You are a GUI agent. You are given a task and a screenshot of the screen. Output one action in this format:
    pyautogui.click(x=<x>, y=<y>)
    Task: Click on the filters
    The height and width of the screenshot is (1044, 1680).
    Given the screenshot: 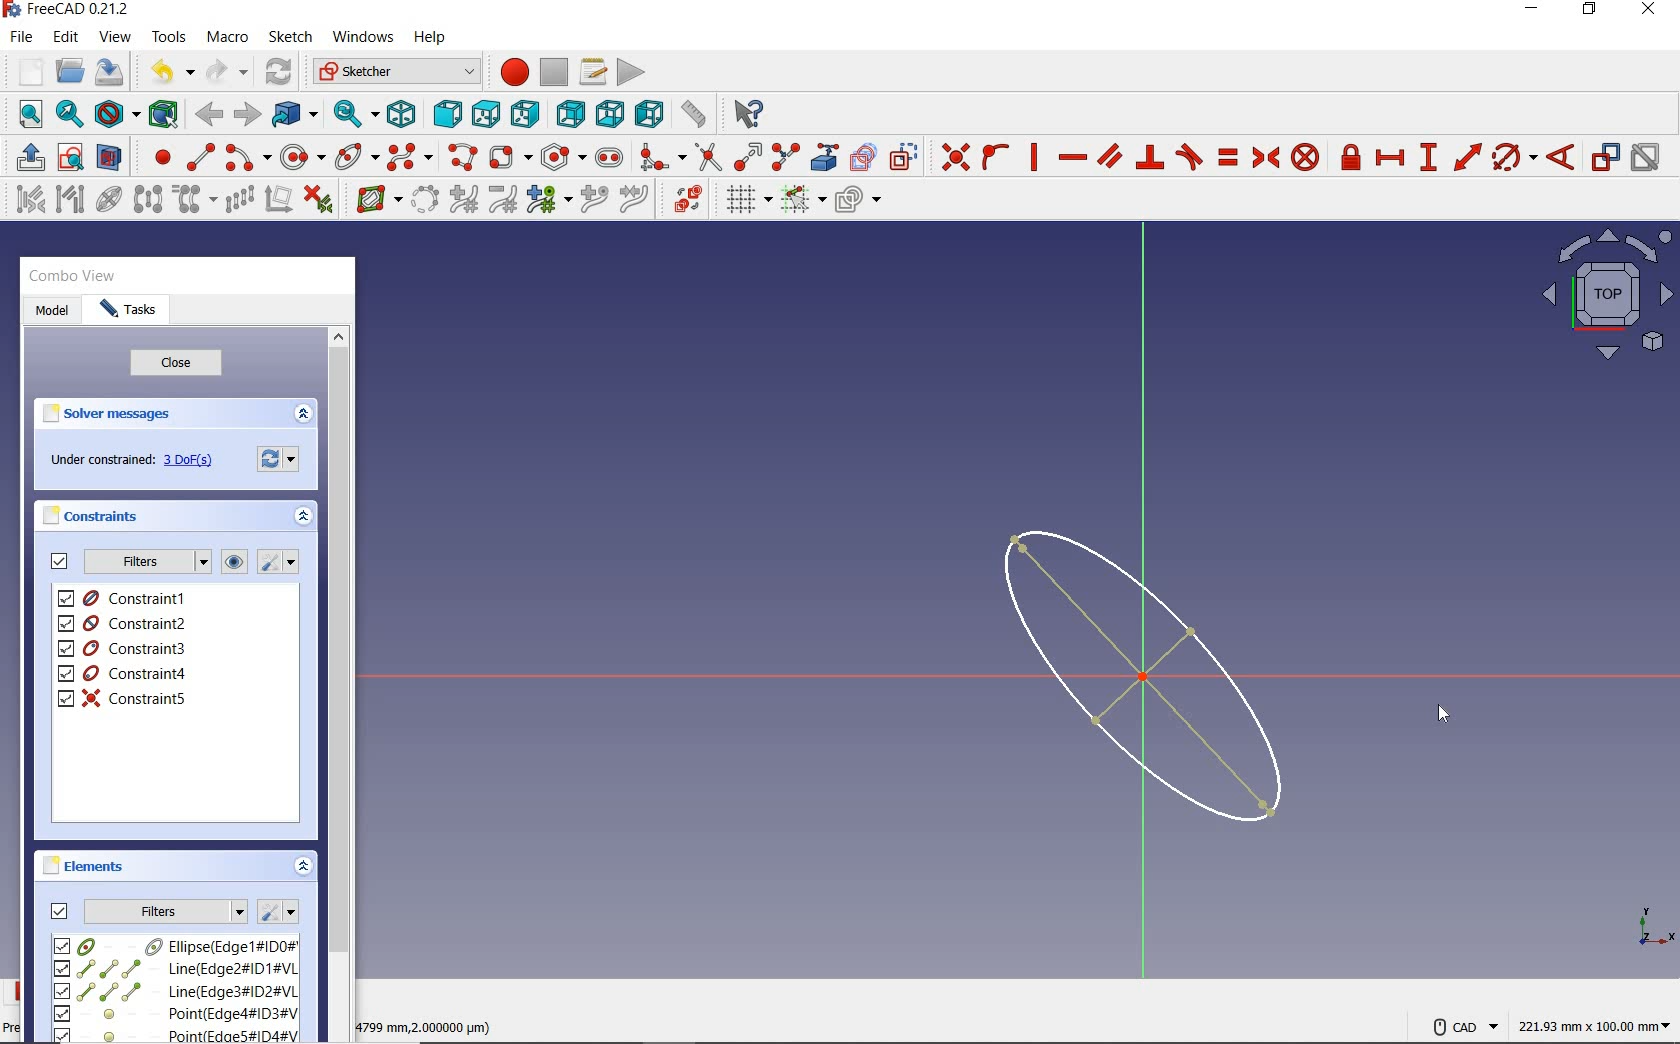 What is the action you would take?
    pyautogui.click(x=146, y=562)
    